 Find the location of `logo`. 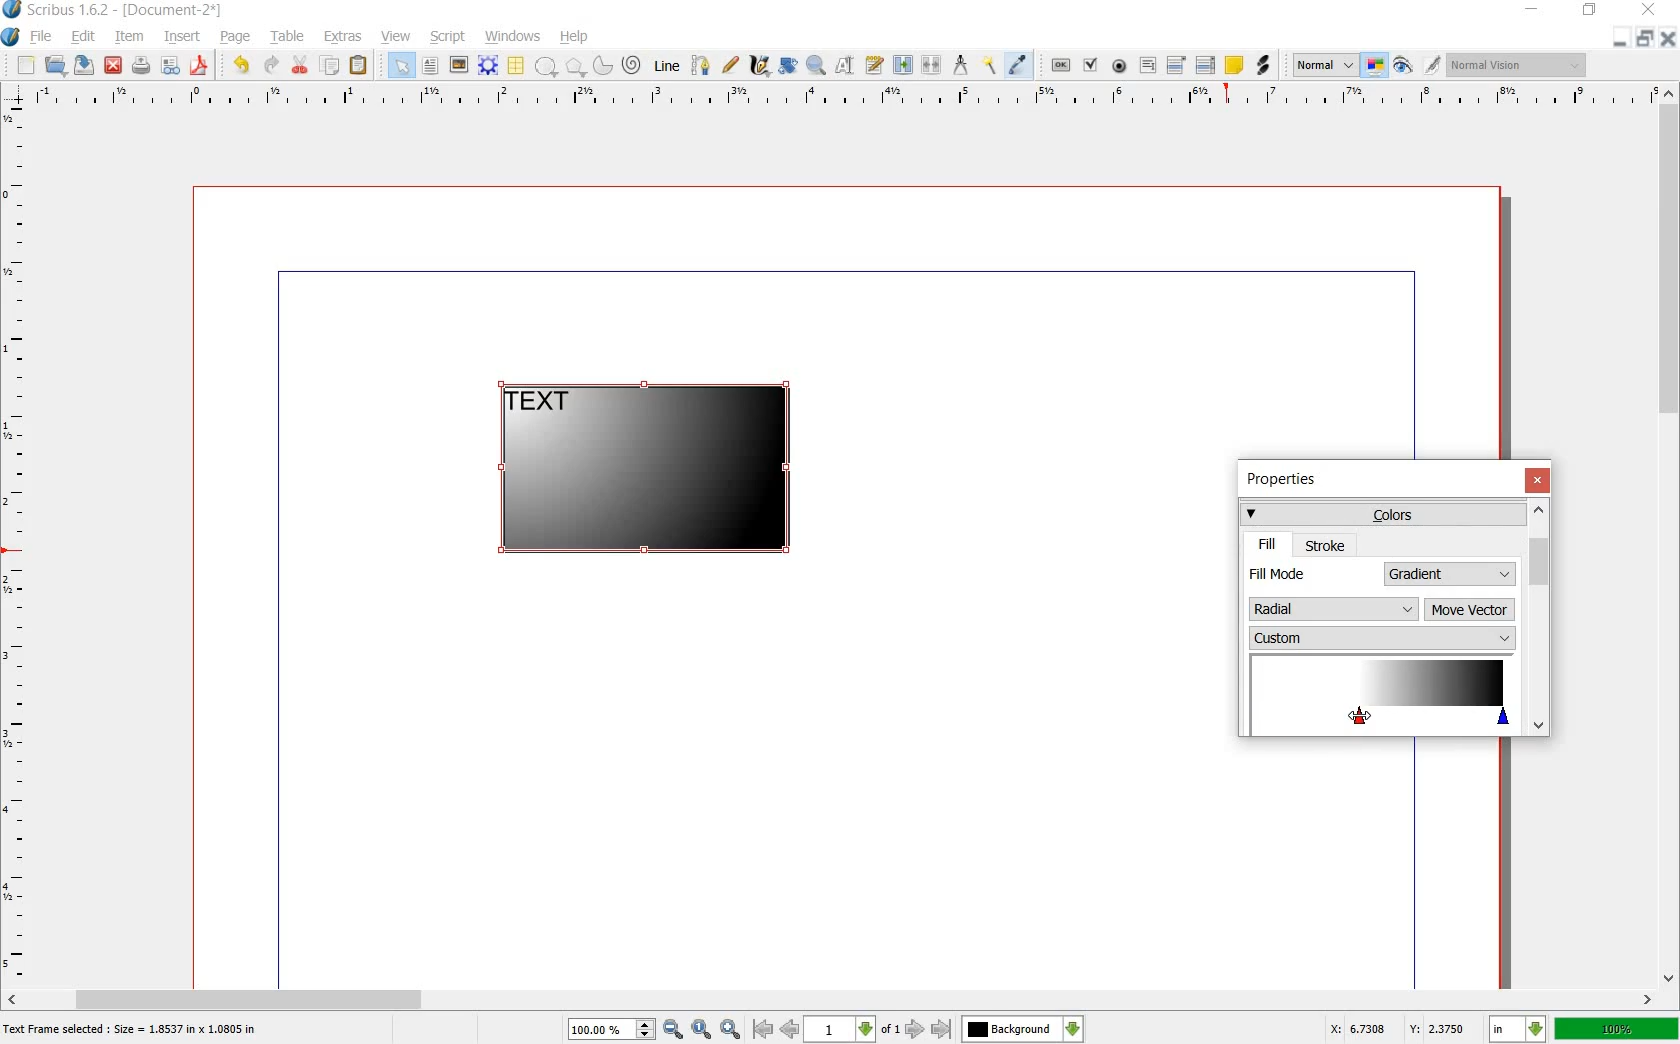

logo is located at coordinates (13, 11).